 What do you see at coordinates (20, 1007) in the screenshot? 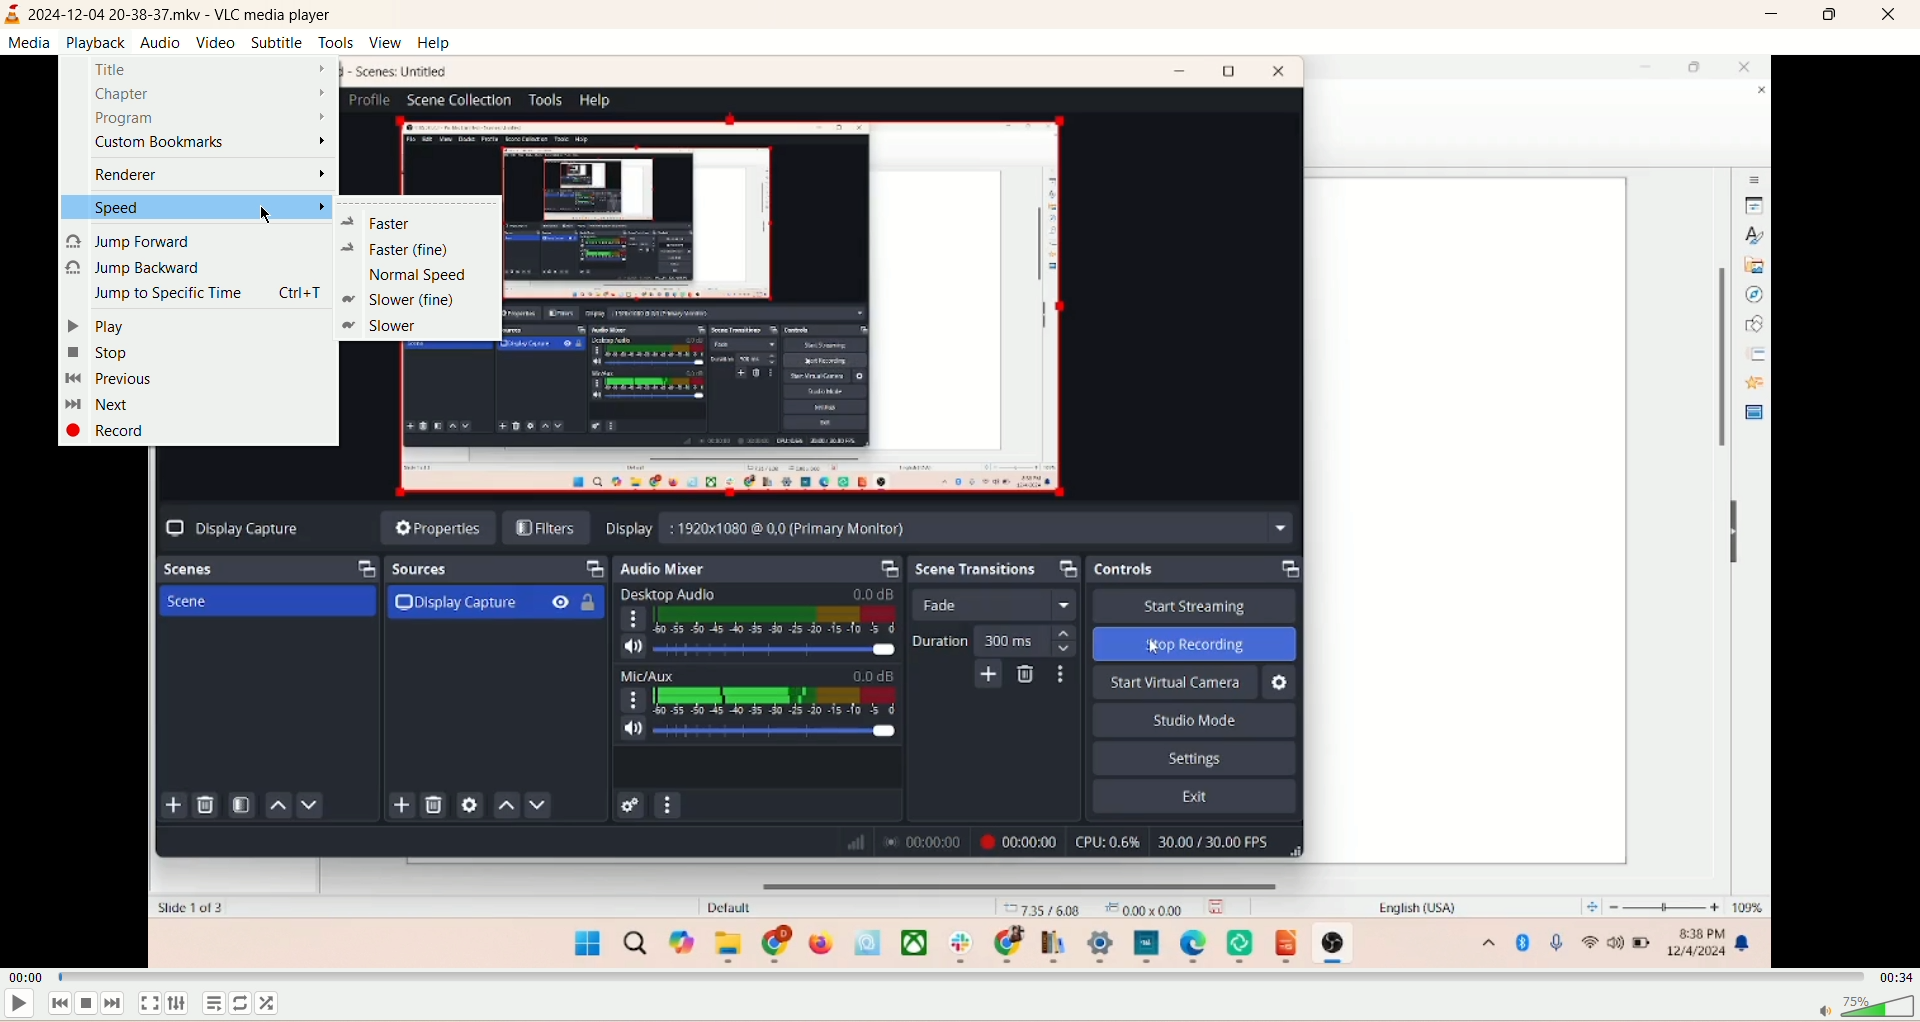
I see `play/pause` at bounding box center [20, 1007].